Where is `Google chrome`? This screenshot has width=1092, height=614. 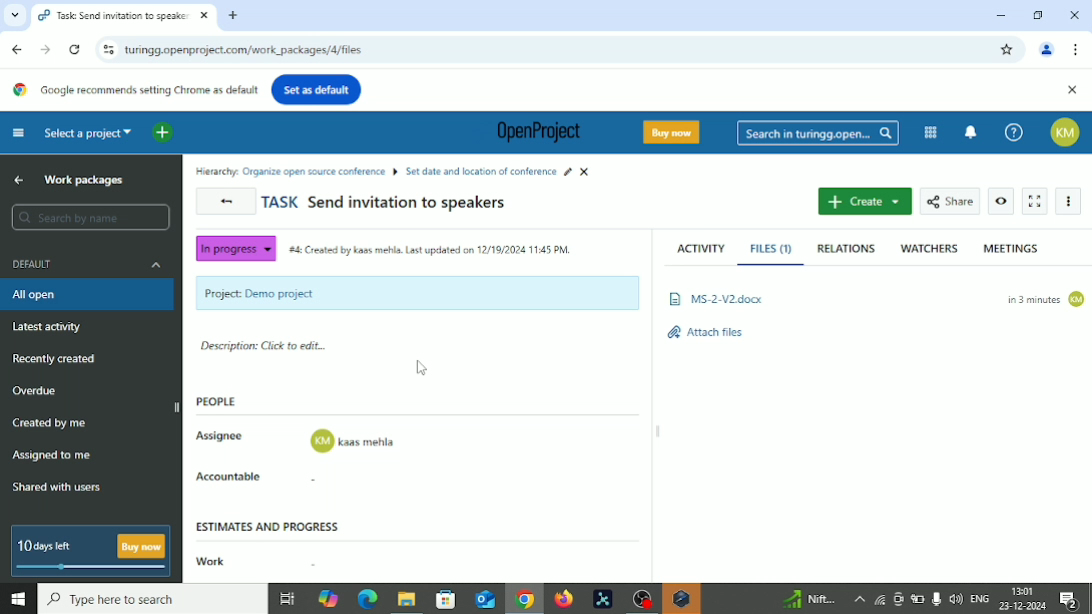 Google chrome is located at coordinates (524, 601).